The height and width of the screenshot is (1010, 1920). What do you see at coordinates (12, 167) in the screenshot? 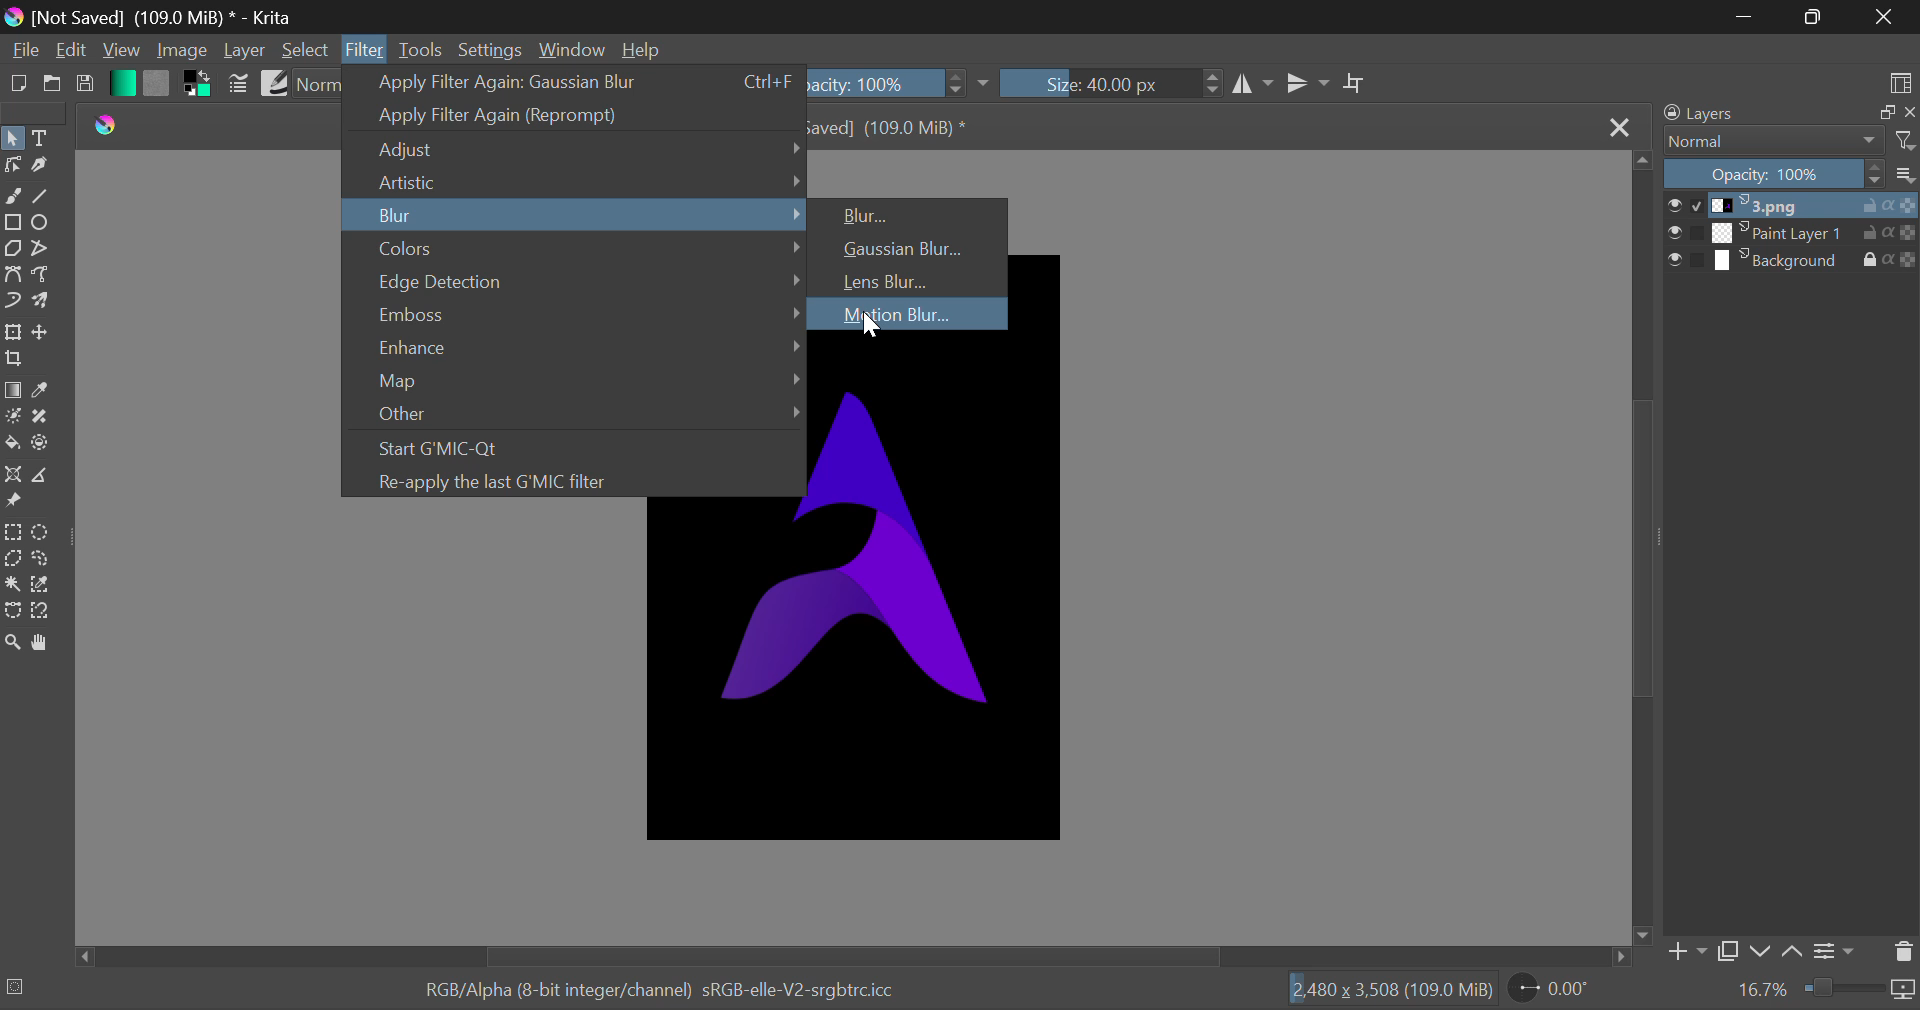
I see `Edit Shapes` at bounding box center [12, 167].